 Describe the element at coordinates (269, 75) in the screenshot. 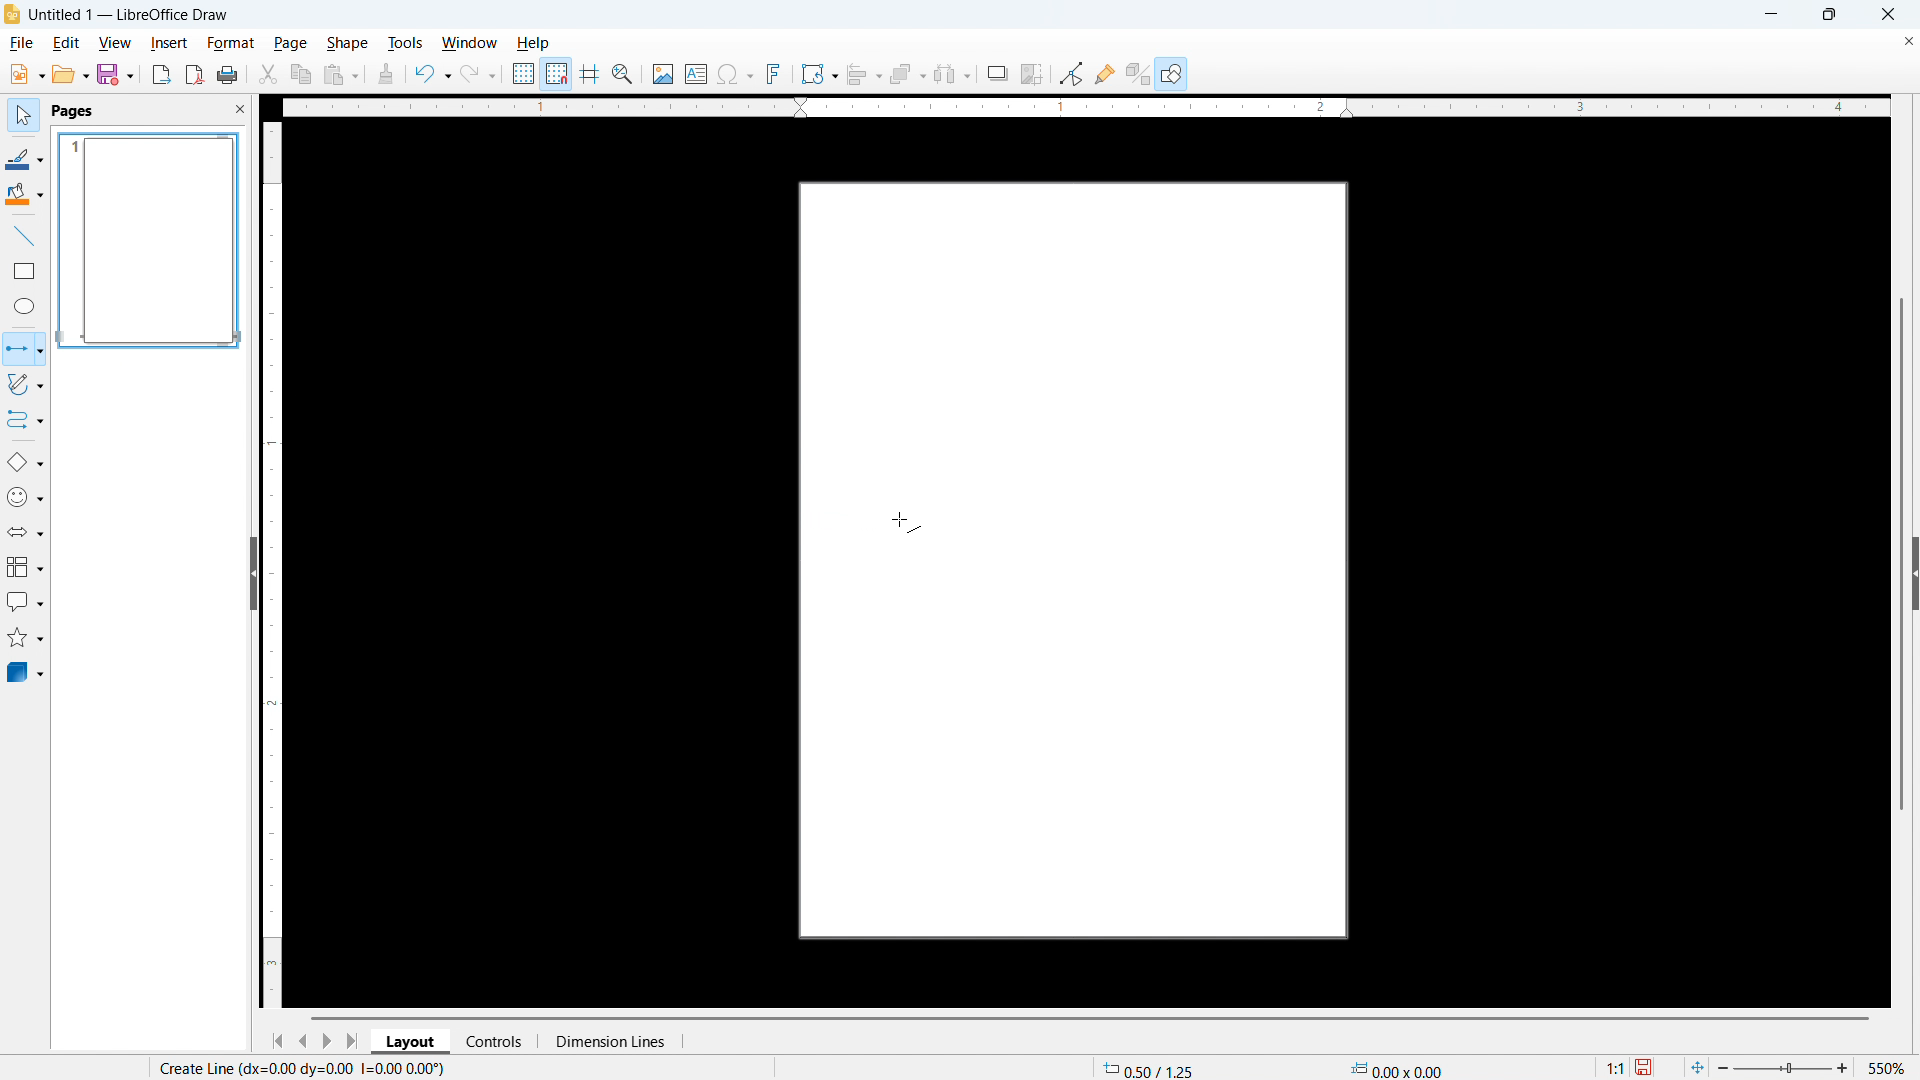

I see `Cut  ` at that location.